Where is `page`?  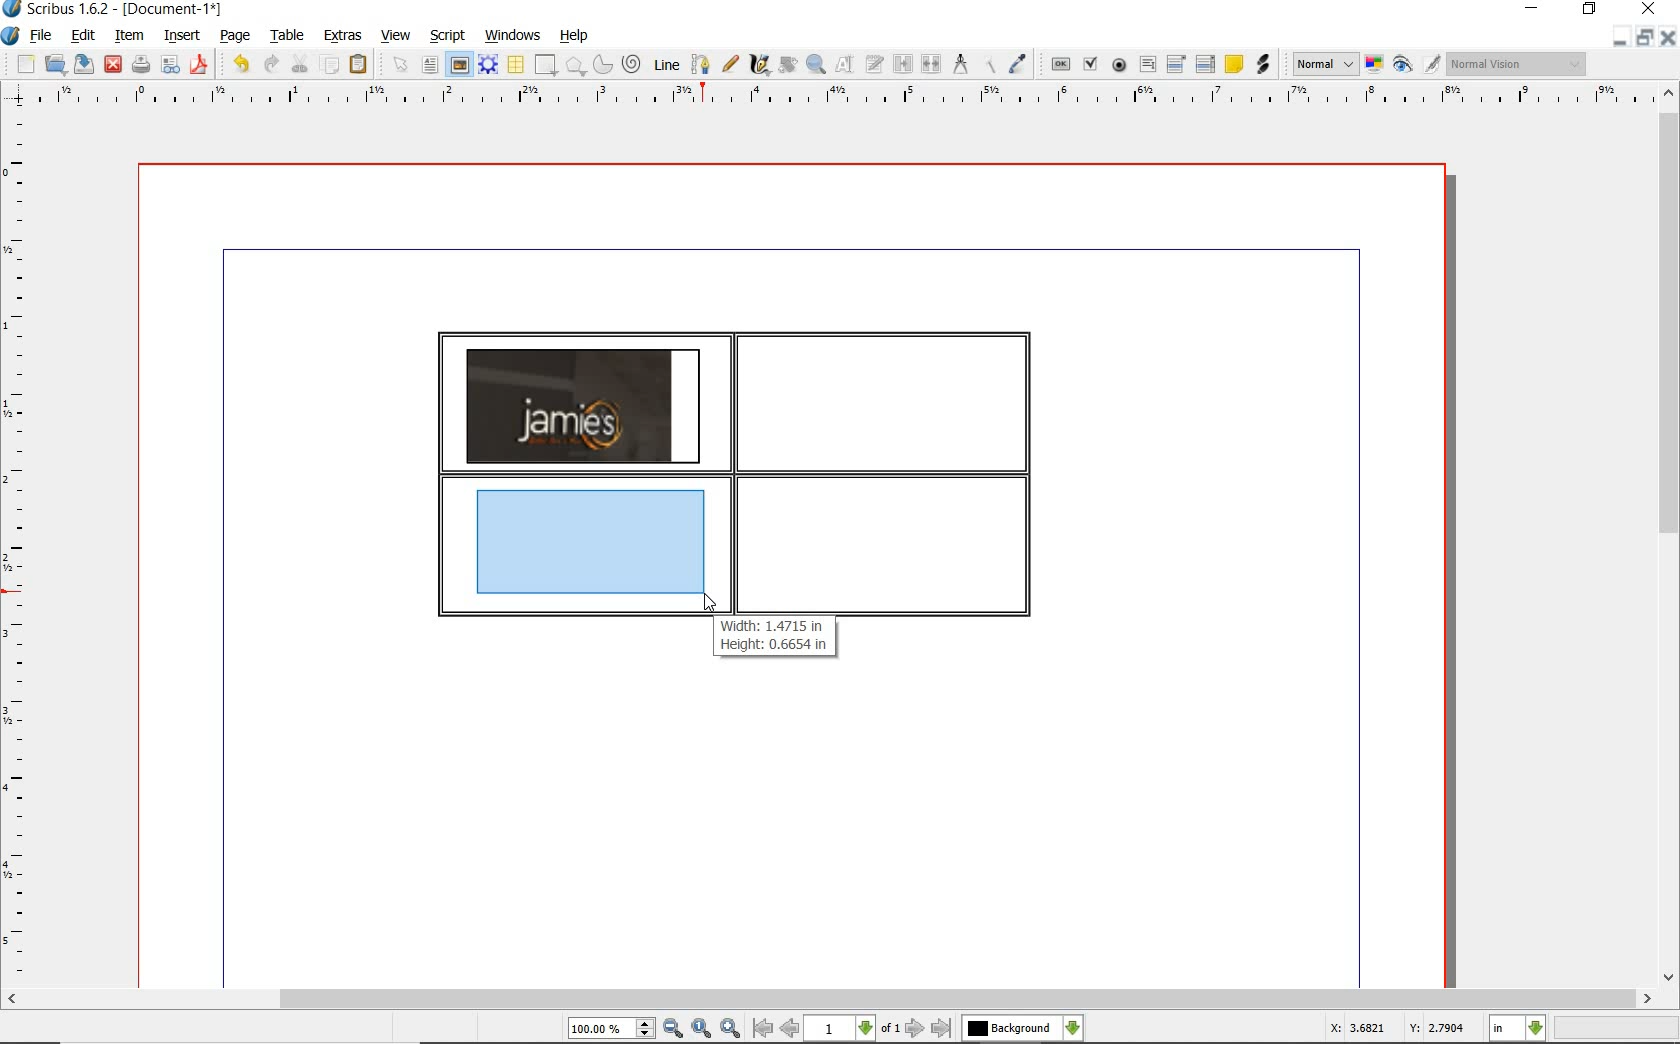 page is located at coordinates (235, 37).